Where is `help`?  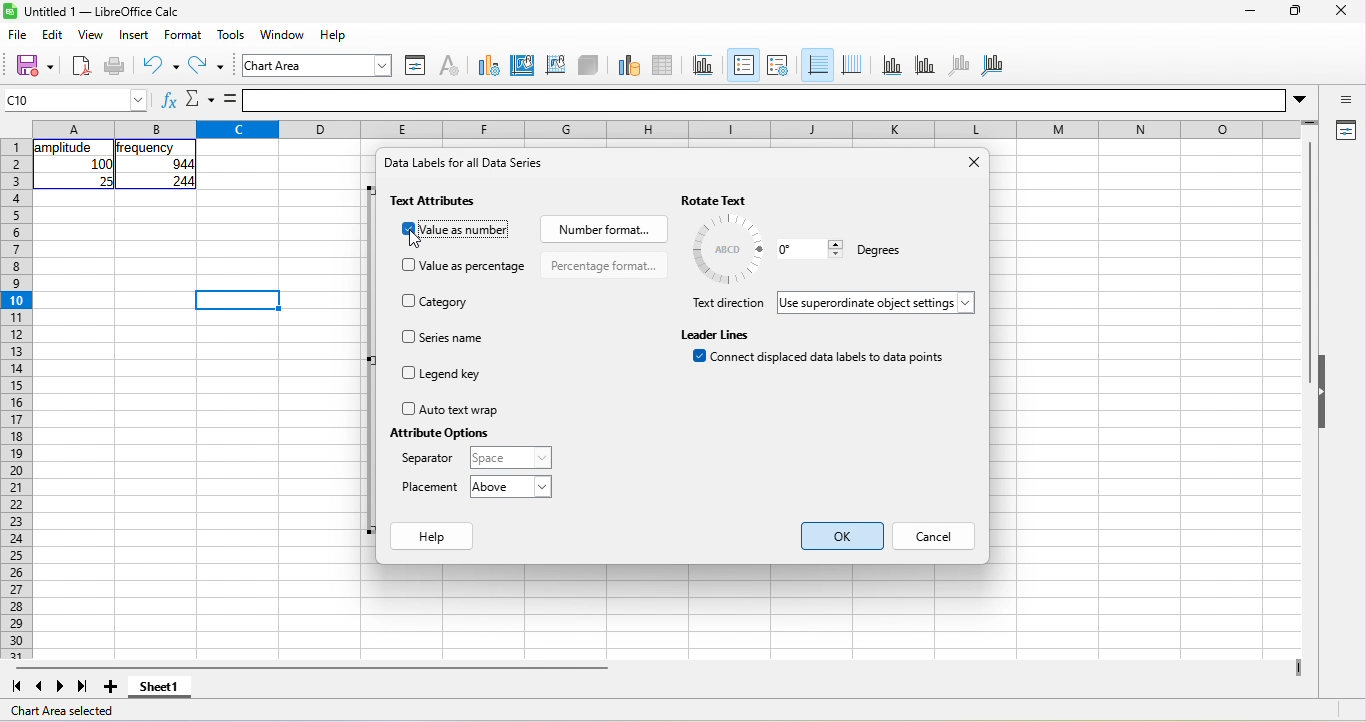 help is located at coordinates (434, 539).